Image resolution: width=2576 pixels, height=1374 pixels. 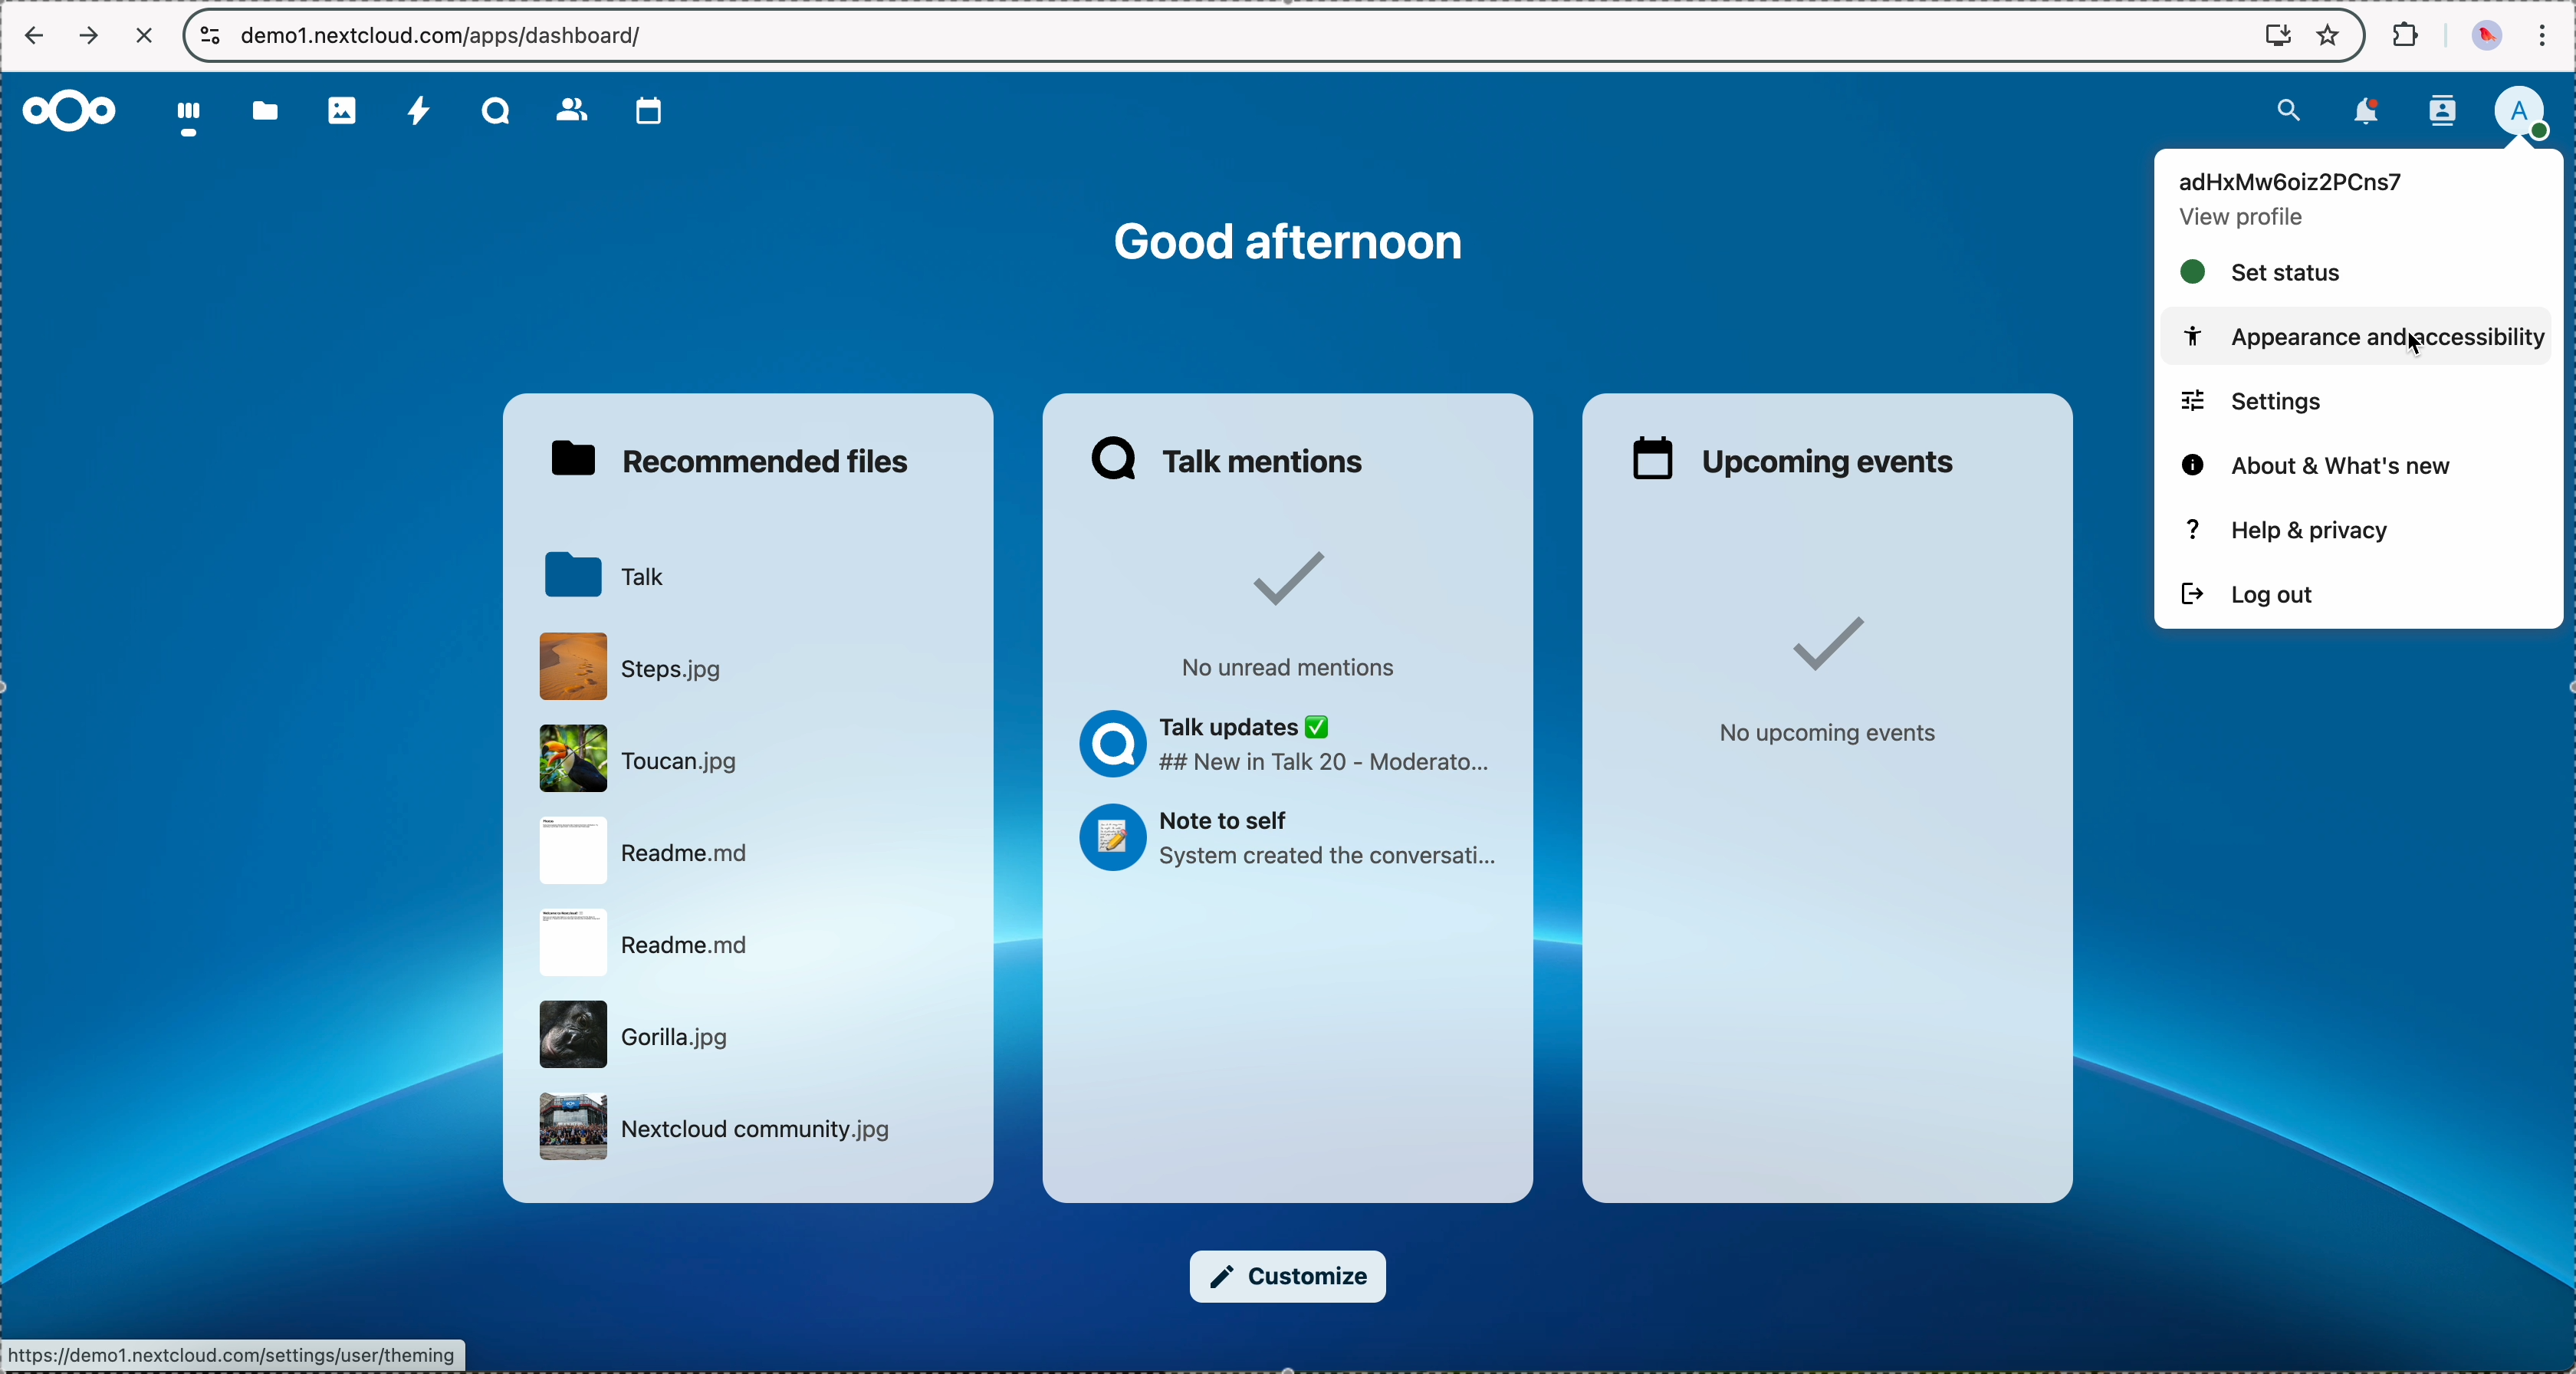 I want to click on favorites, so click(x=2331, y=33).